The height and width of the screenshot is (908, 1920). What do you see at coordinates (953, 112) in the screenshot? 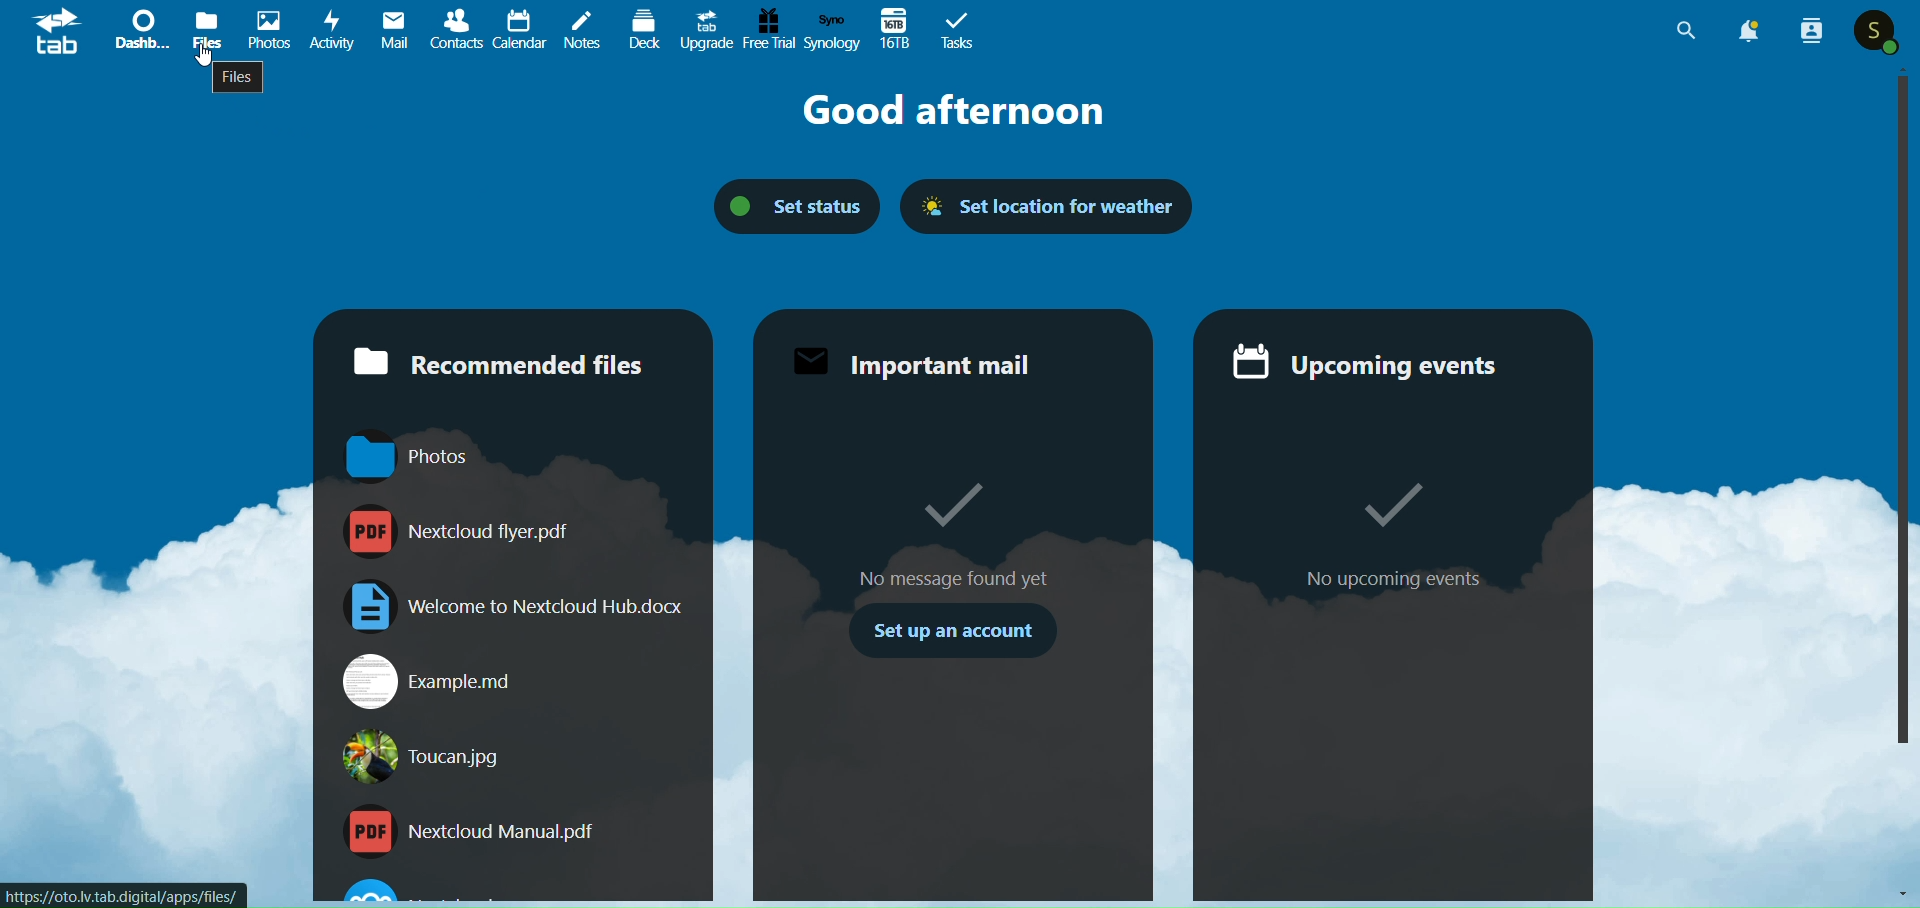
I see `good afternoon` at bounding box center [953, 112].